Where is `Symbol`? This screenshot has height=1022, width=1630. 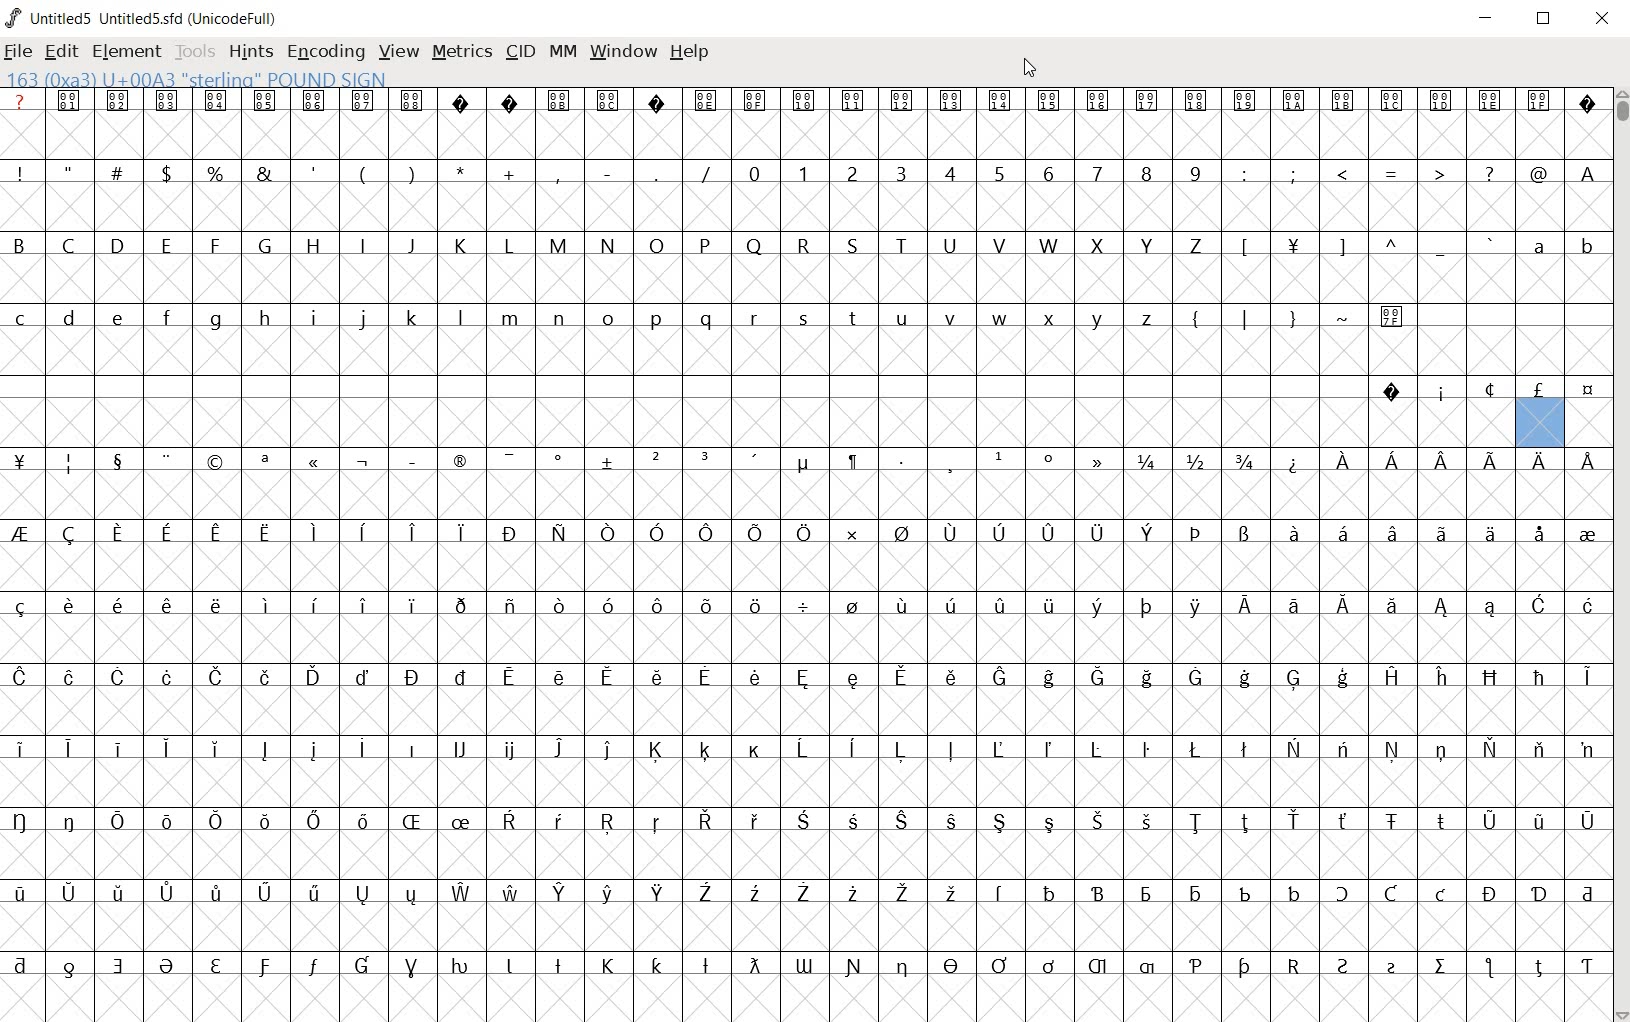 Symbol is located at coordinates (23, 678).